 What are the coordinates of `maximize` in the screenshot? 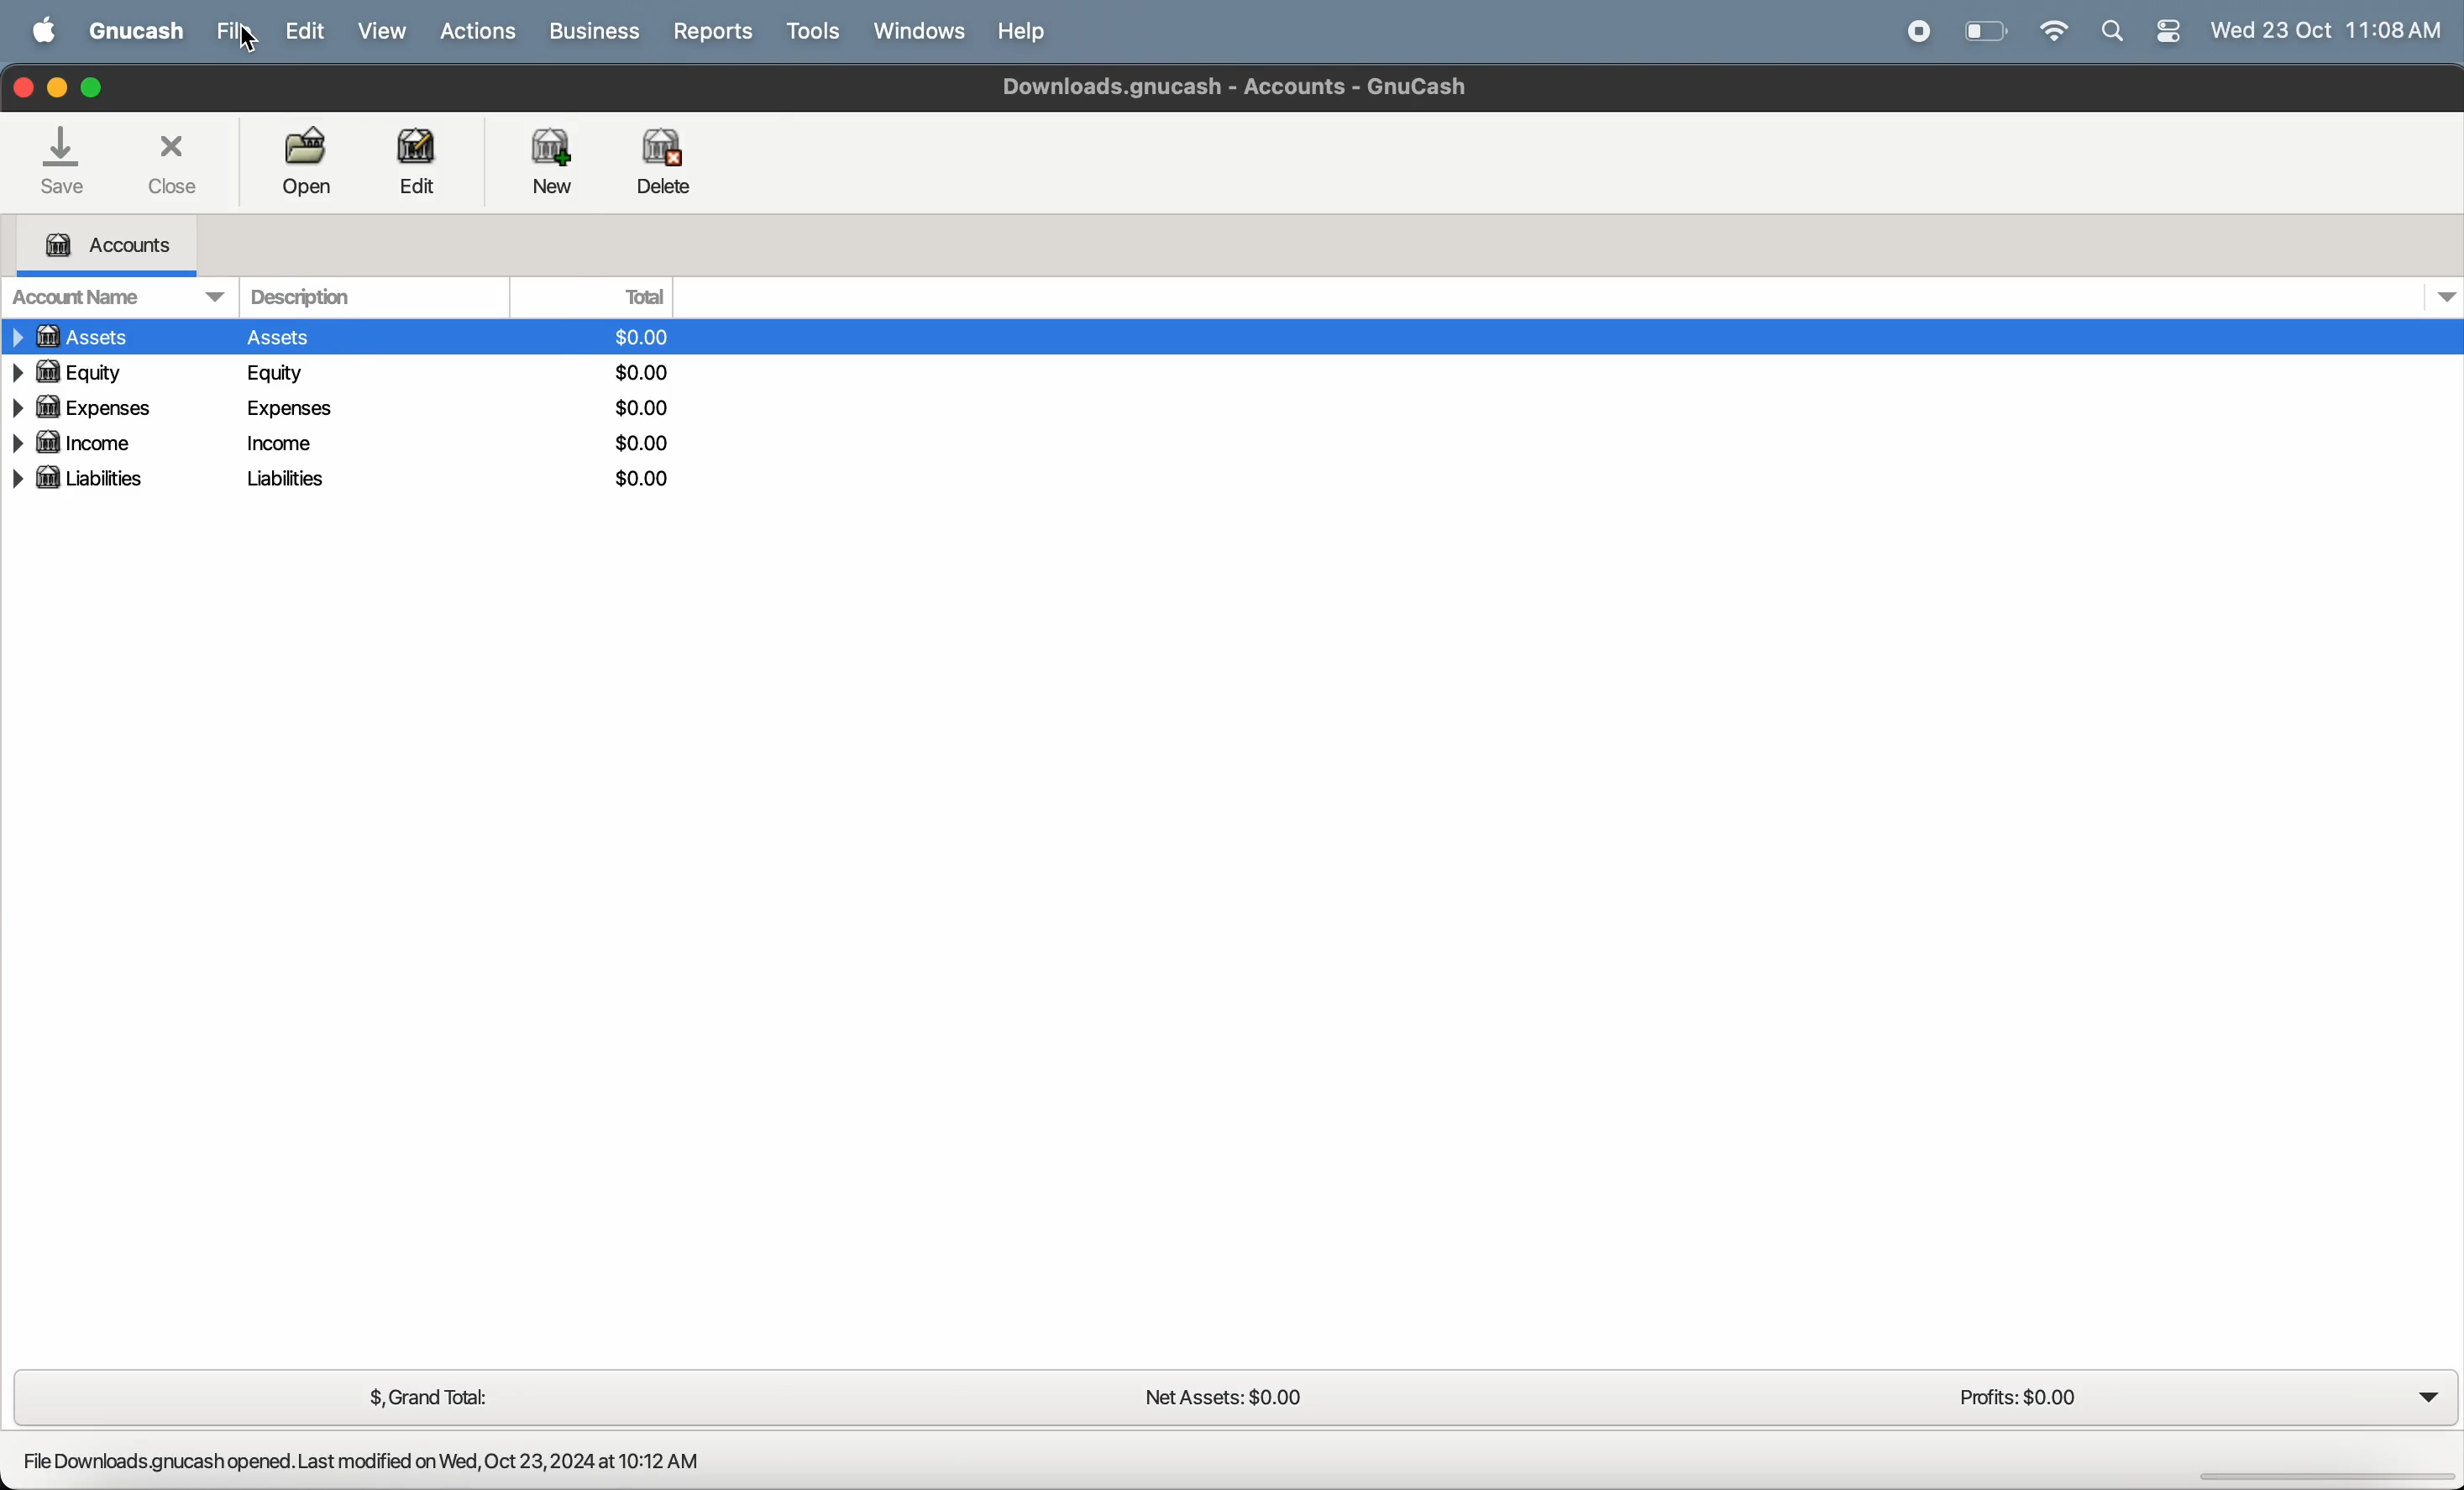 It's located at (90, 85).